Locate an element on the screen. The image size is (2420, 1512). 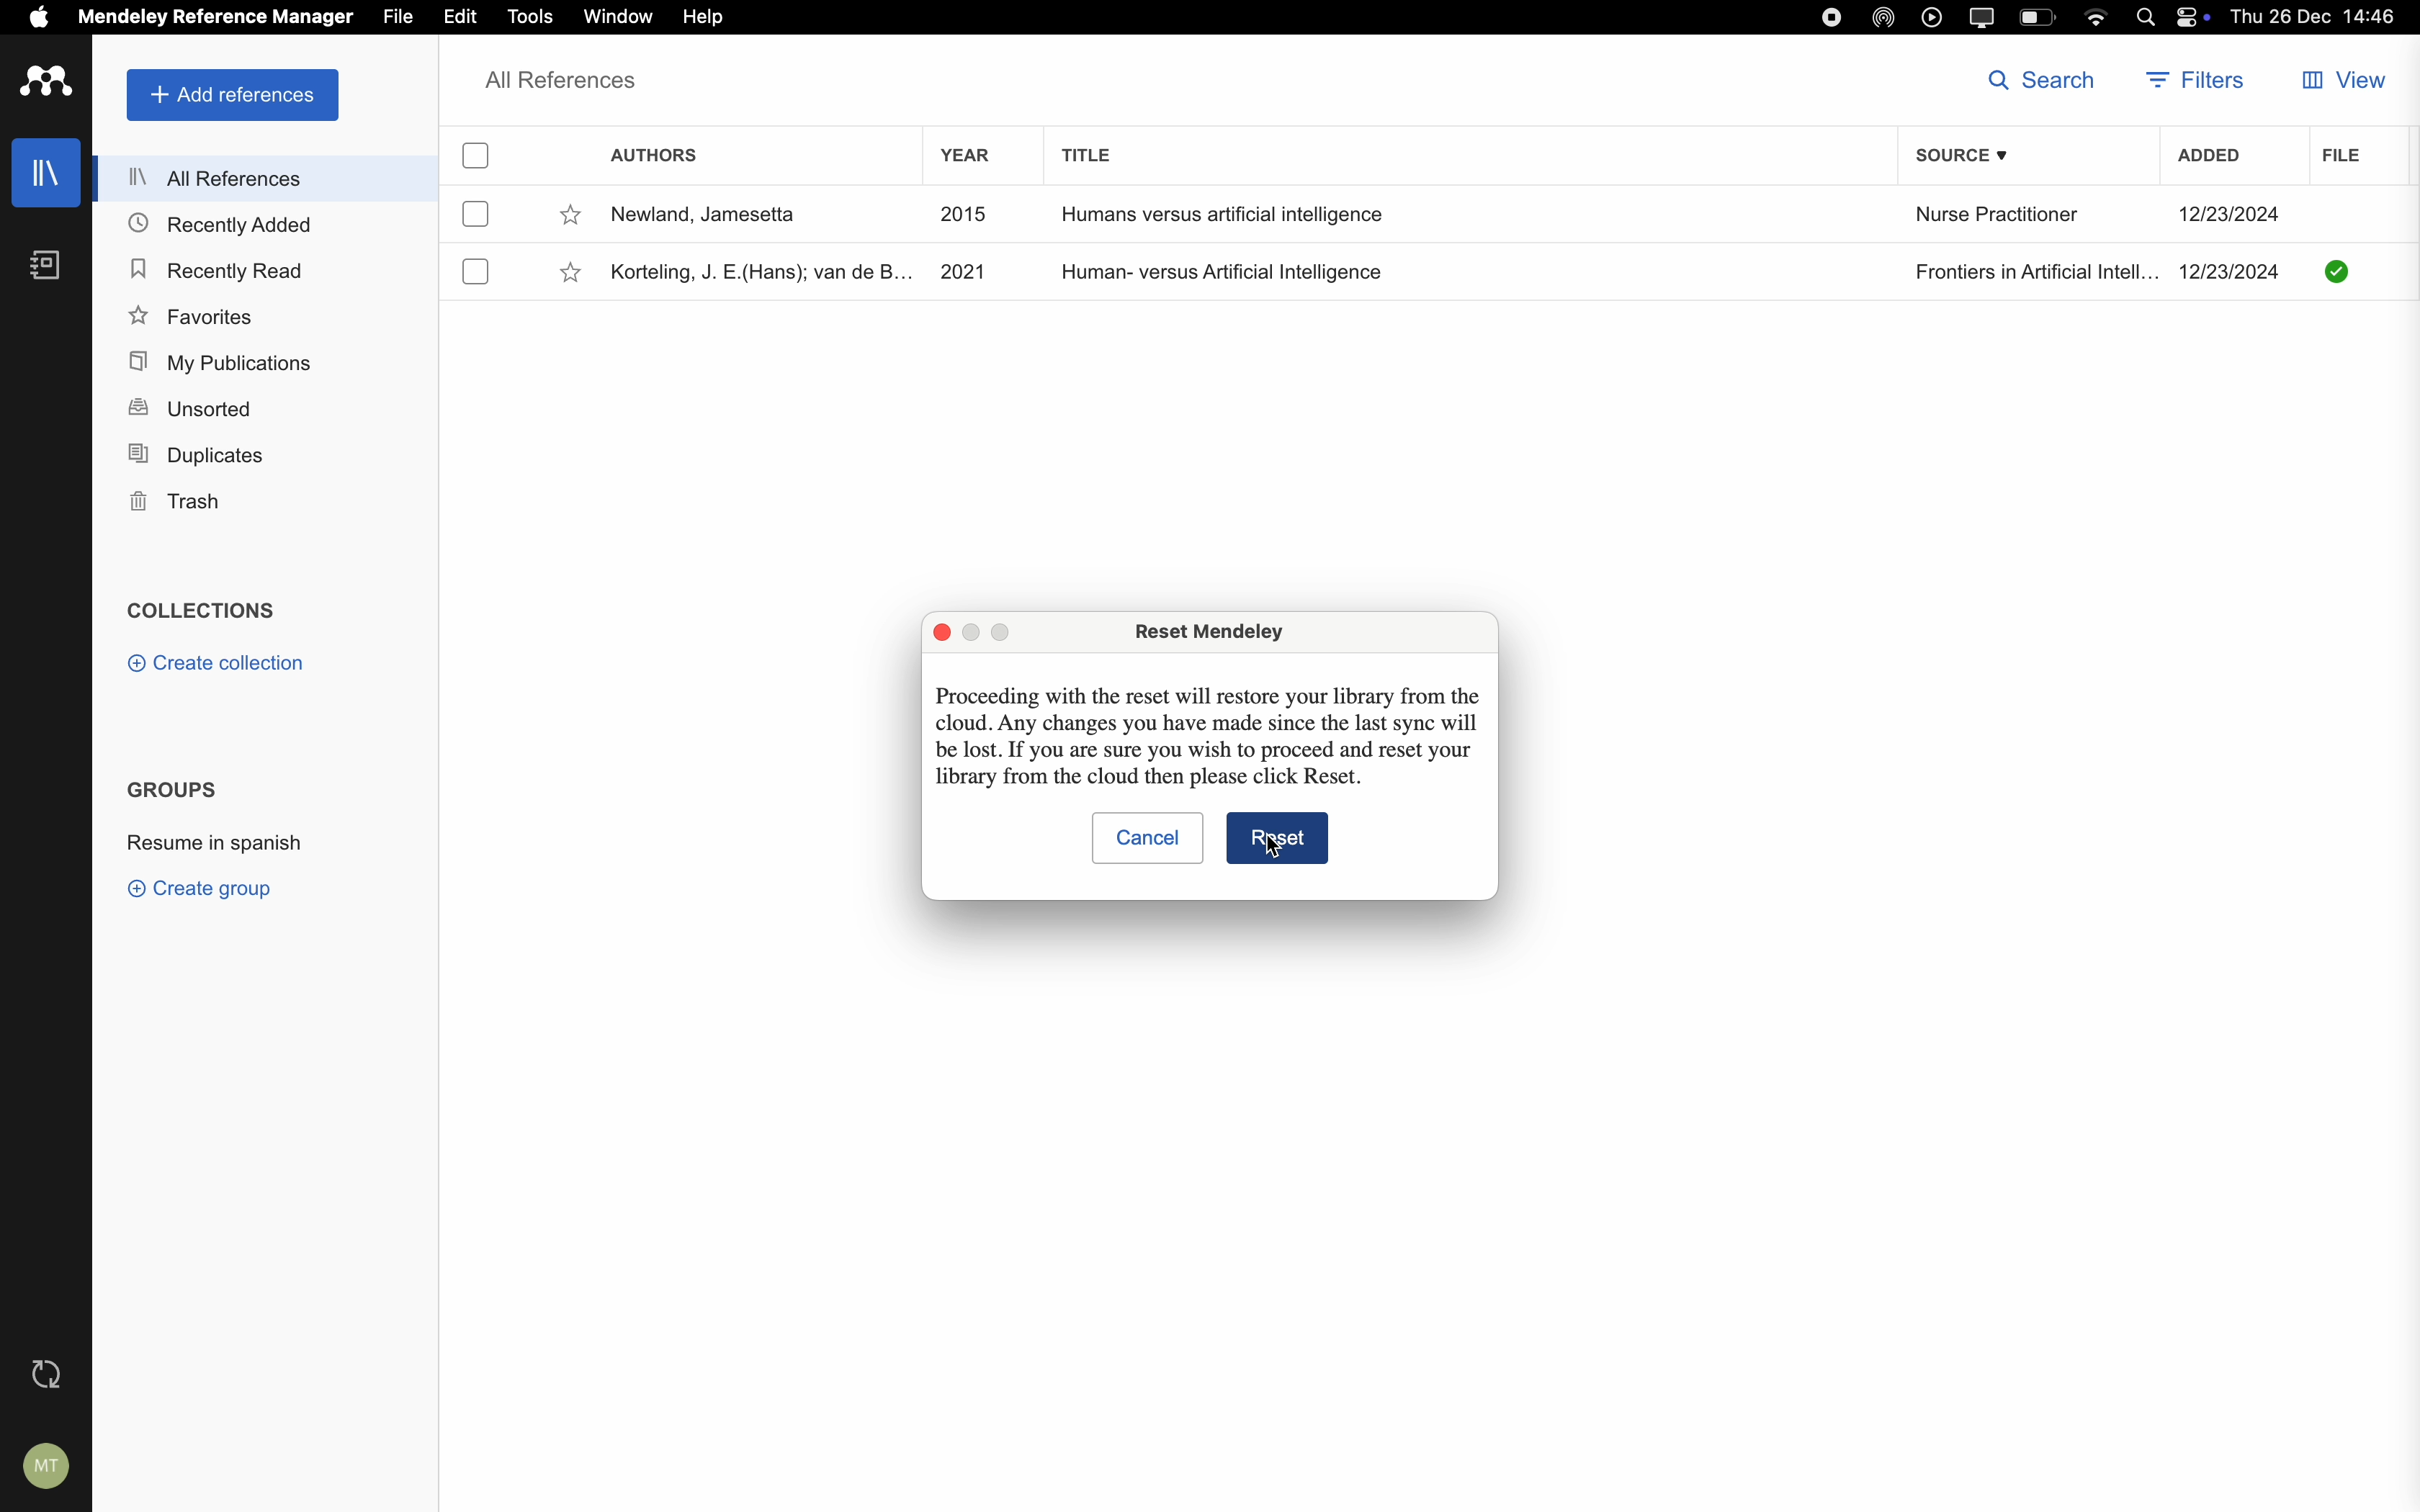
create group is located at coordinates (201, 892).